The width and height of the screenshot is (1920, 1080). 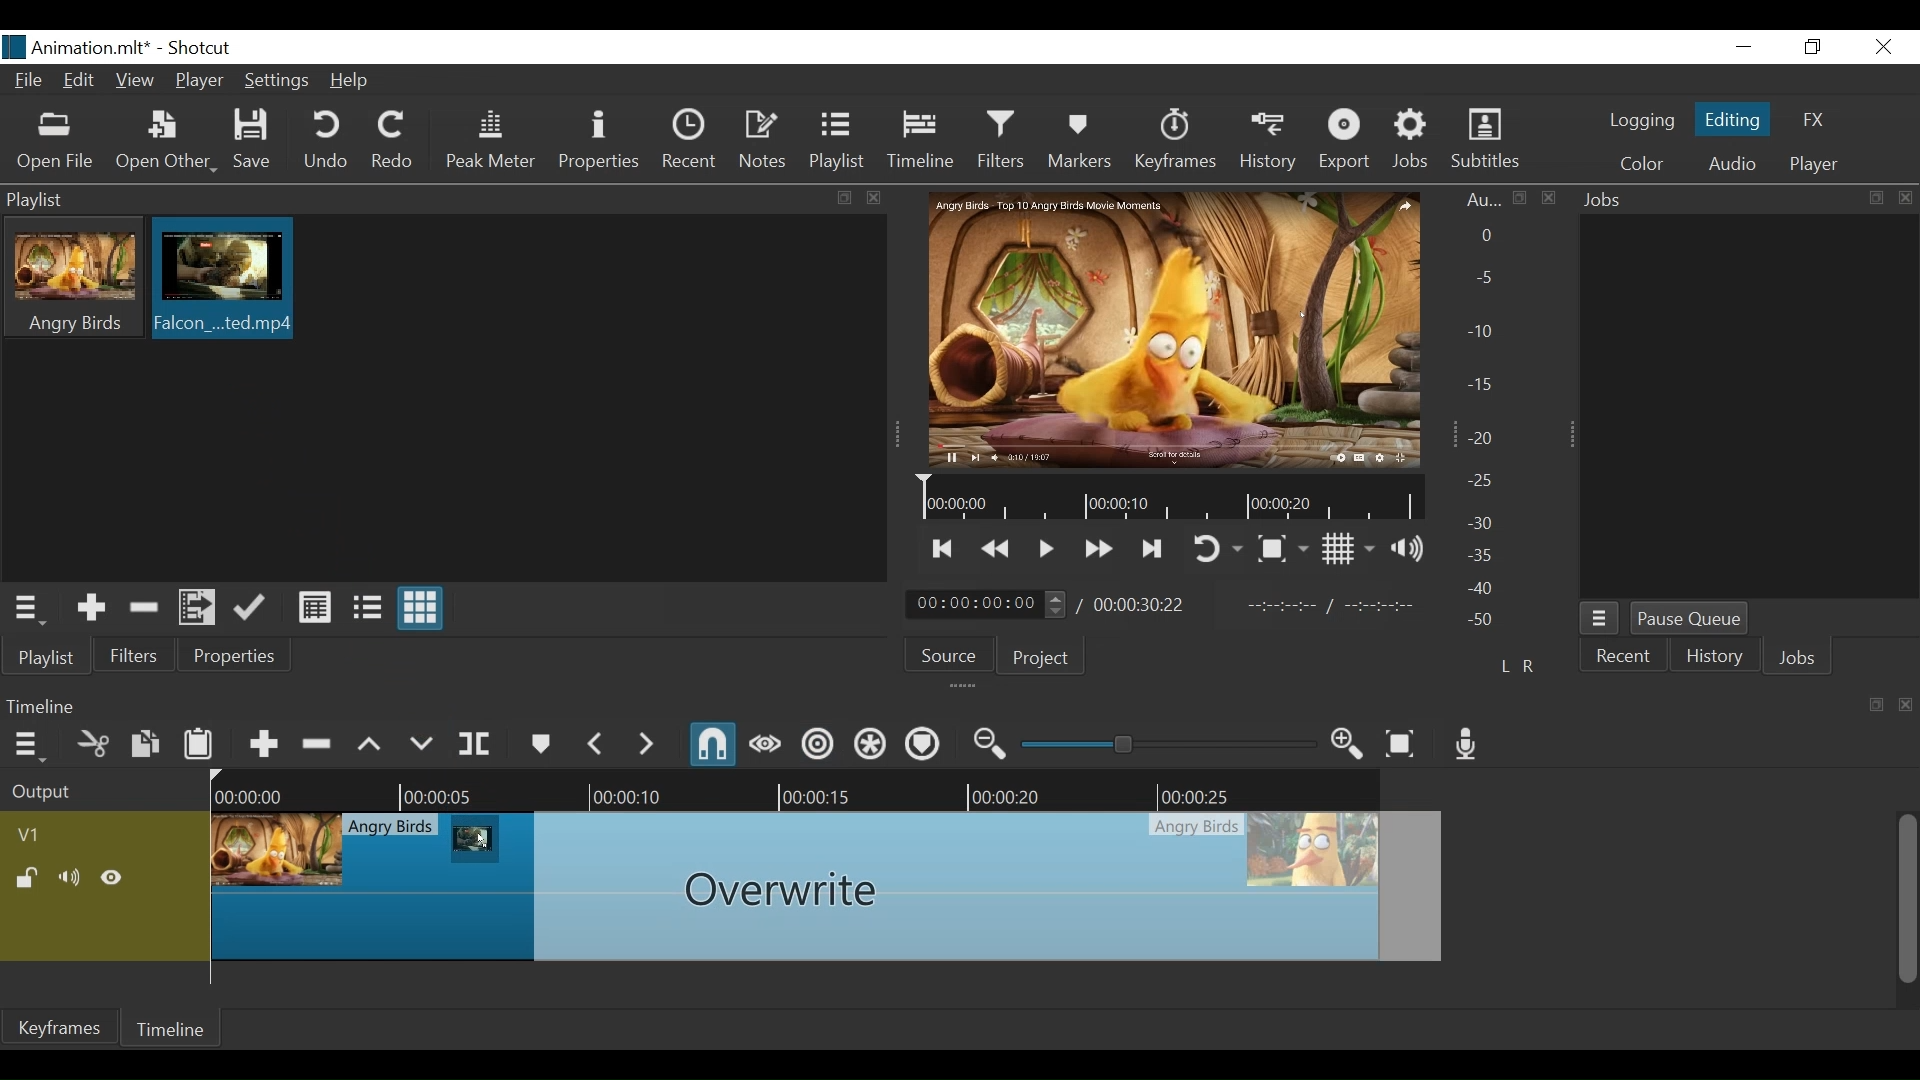 What do you see at coordinates (1715, 658) in the screenshot?
I see `History` at bounding box center [1715, 658].